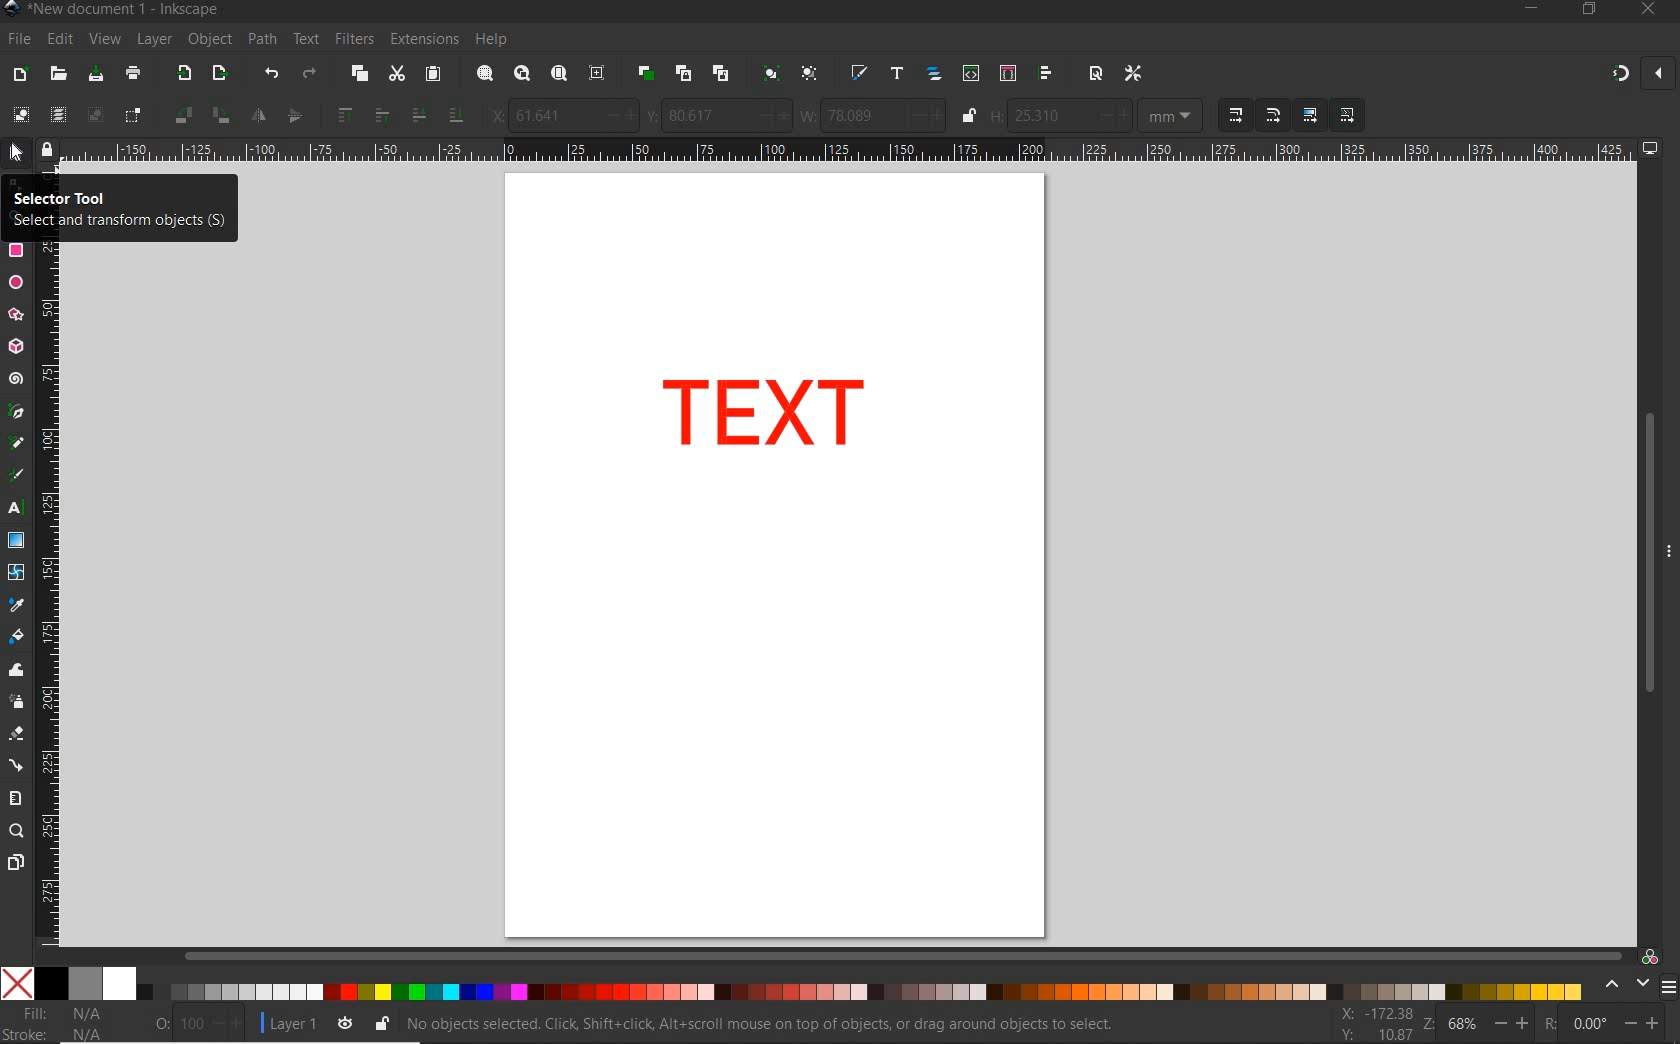 The image size is (1680, 1044). What do you see at coordinates (1472, 1024) in the screenshot?
I see `zoom` at bounding box center [1472, 1024].